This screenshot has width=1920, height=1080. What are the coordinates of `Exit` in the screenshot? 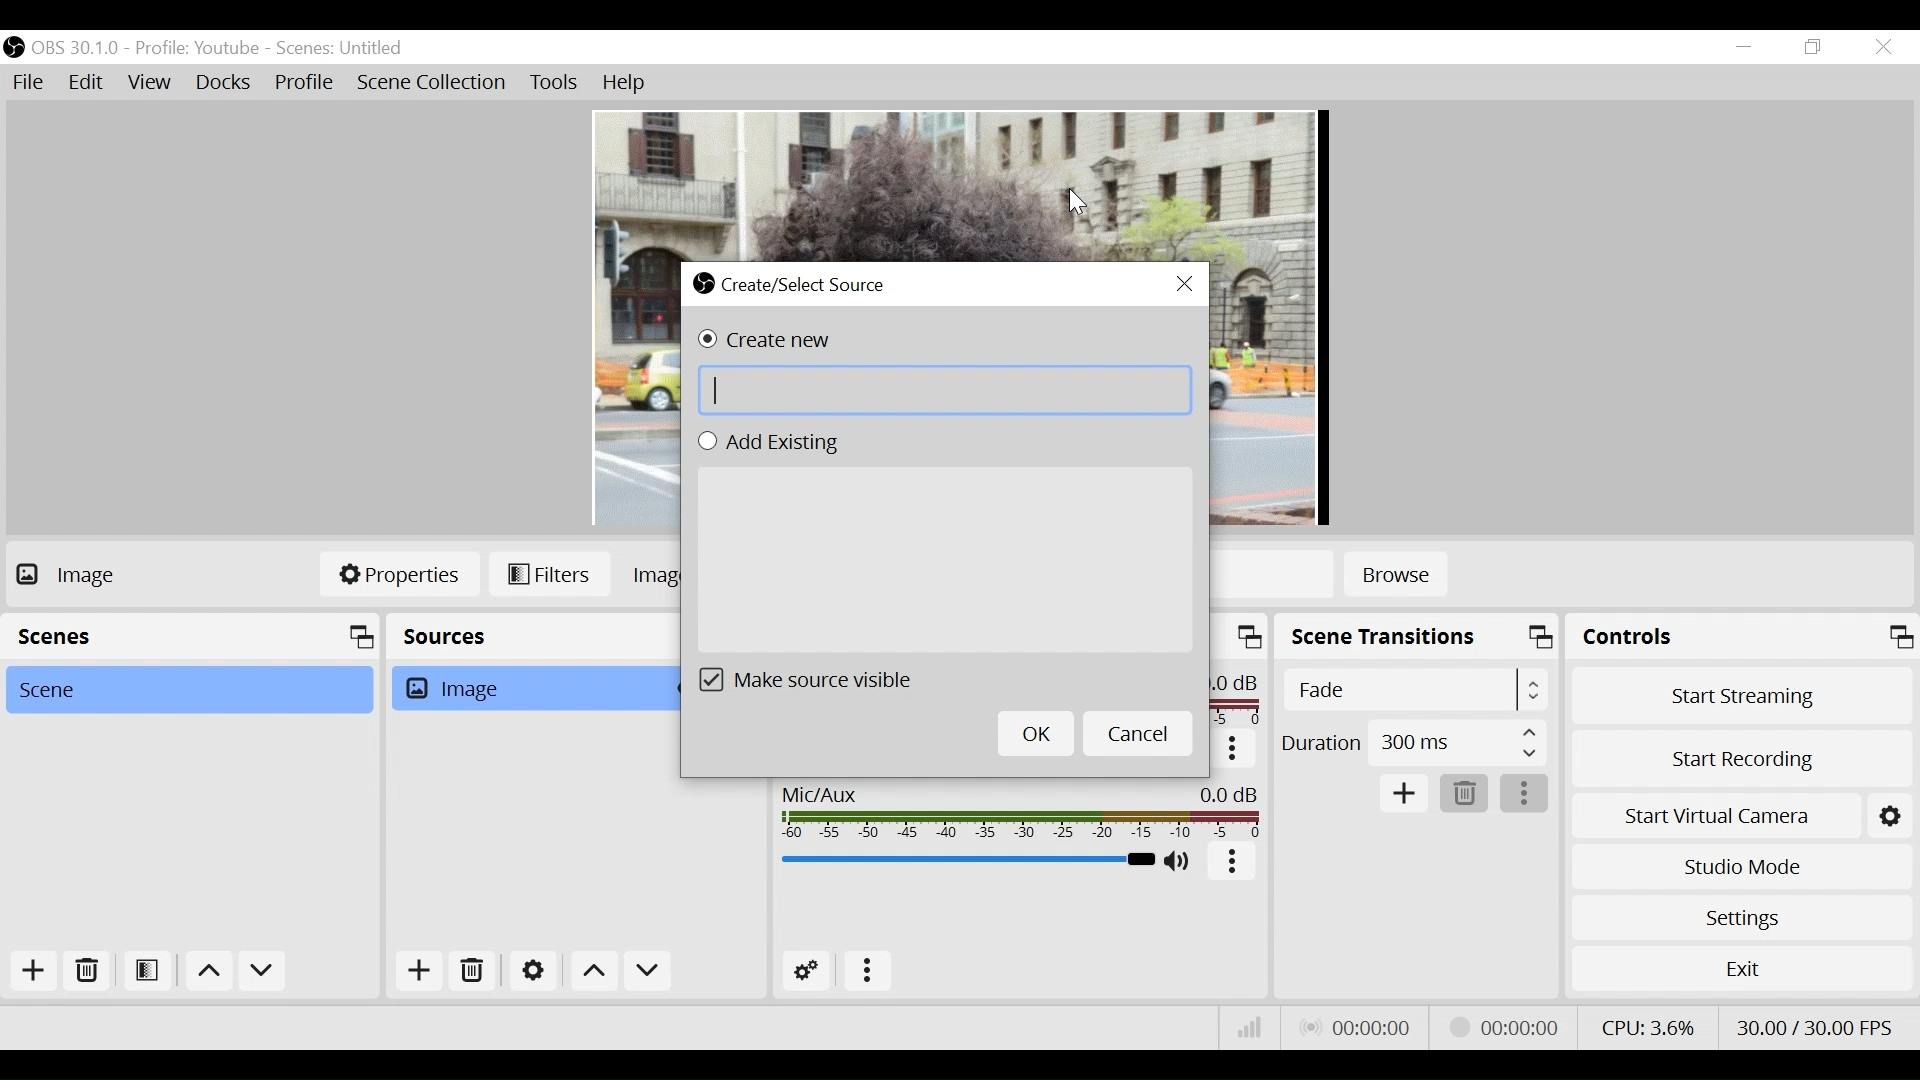 It's located at (1741, 967).